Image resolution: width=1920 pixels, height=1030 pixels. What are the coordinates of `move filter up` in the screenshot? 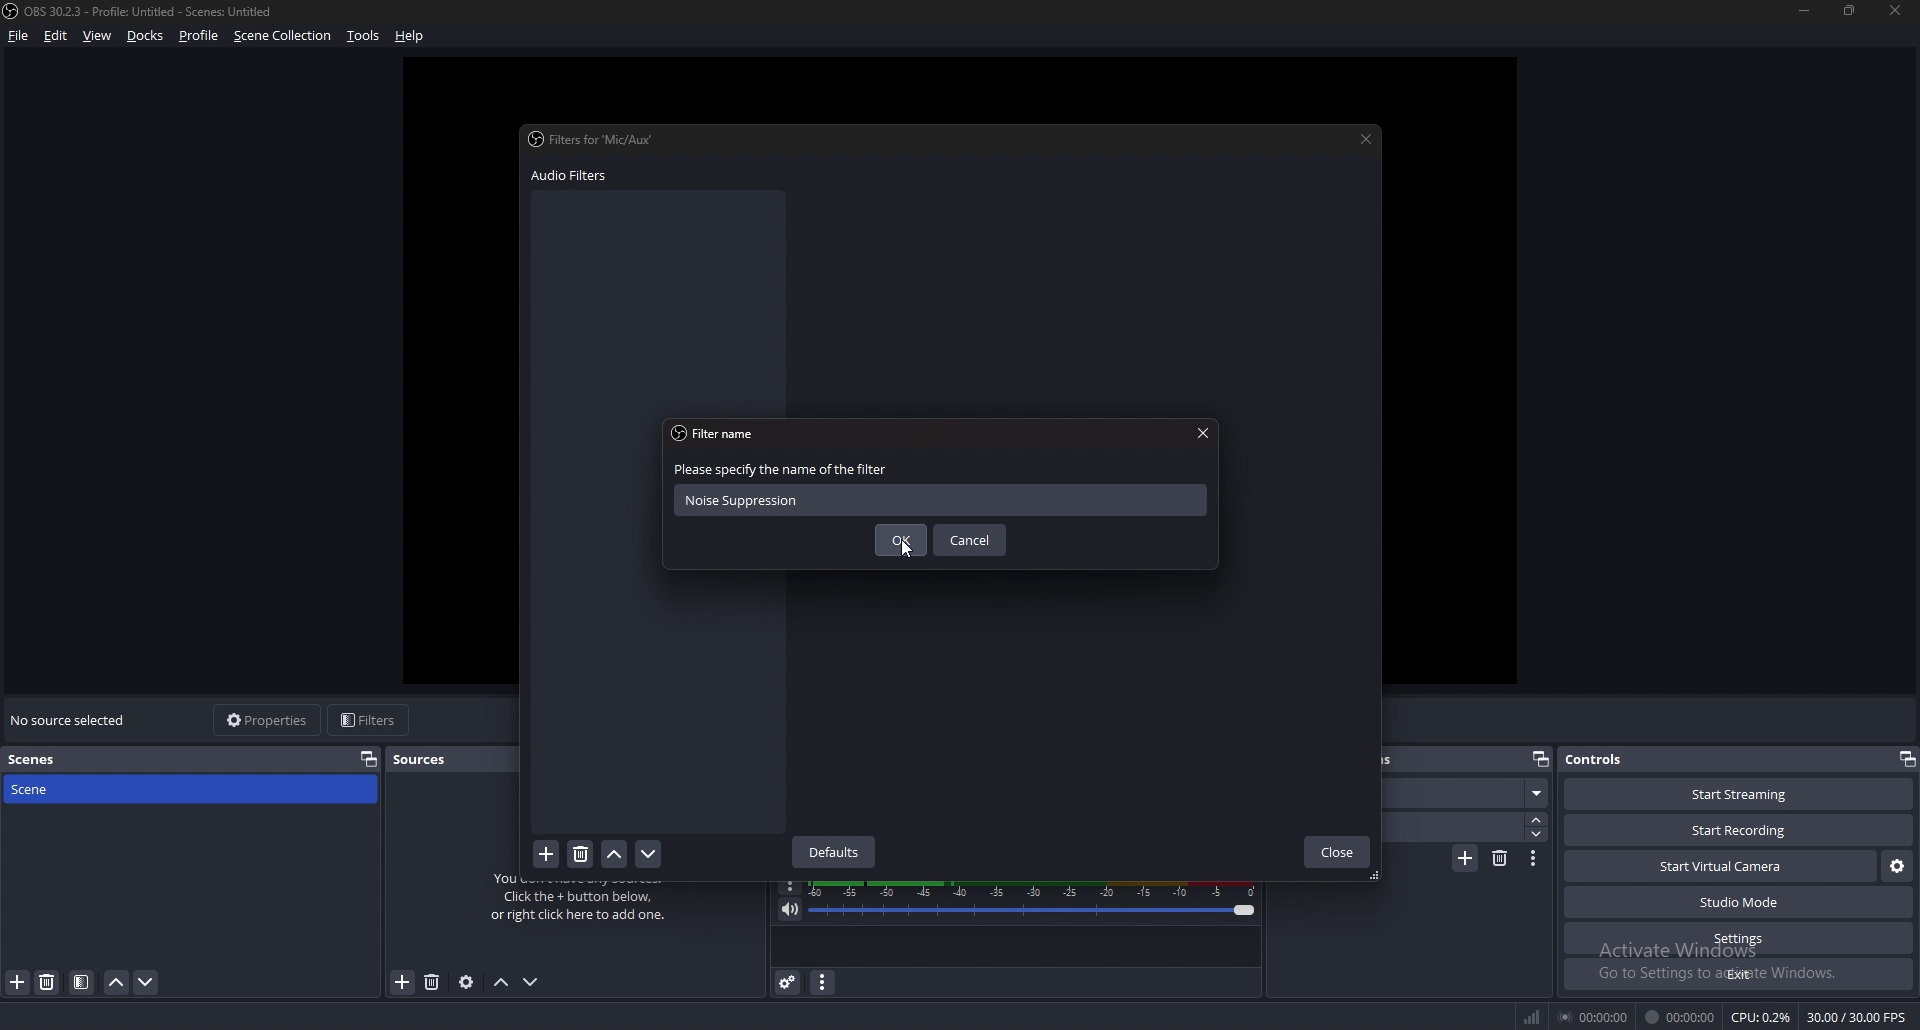 It's located at (615, 853).